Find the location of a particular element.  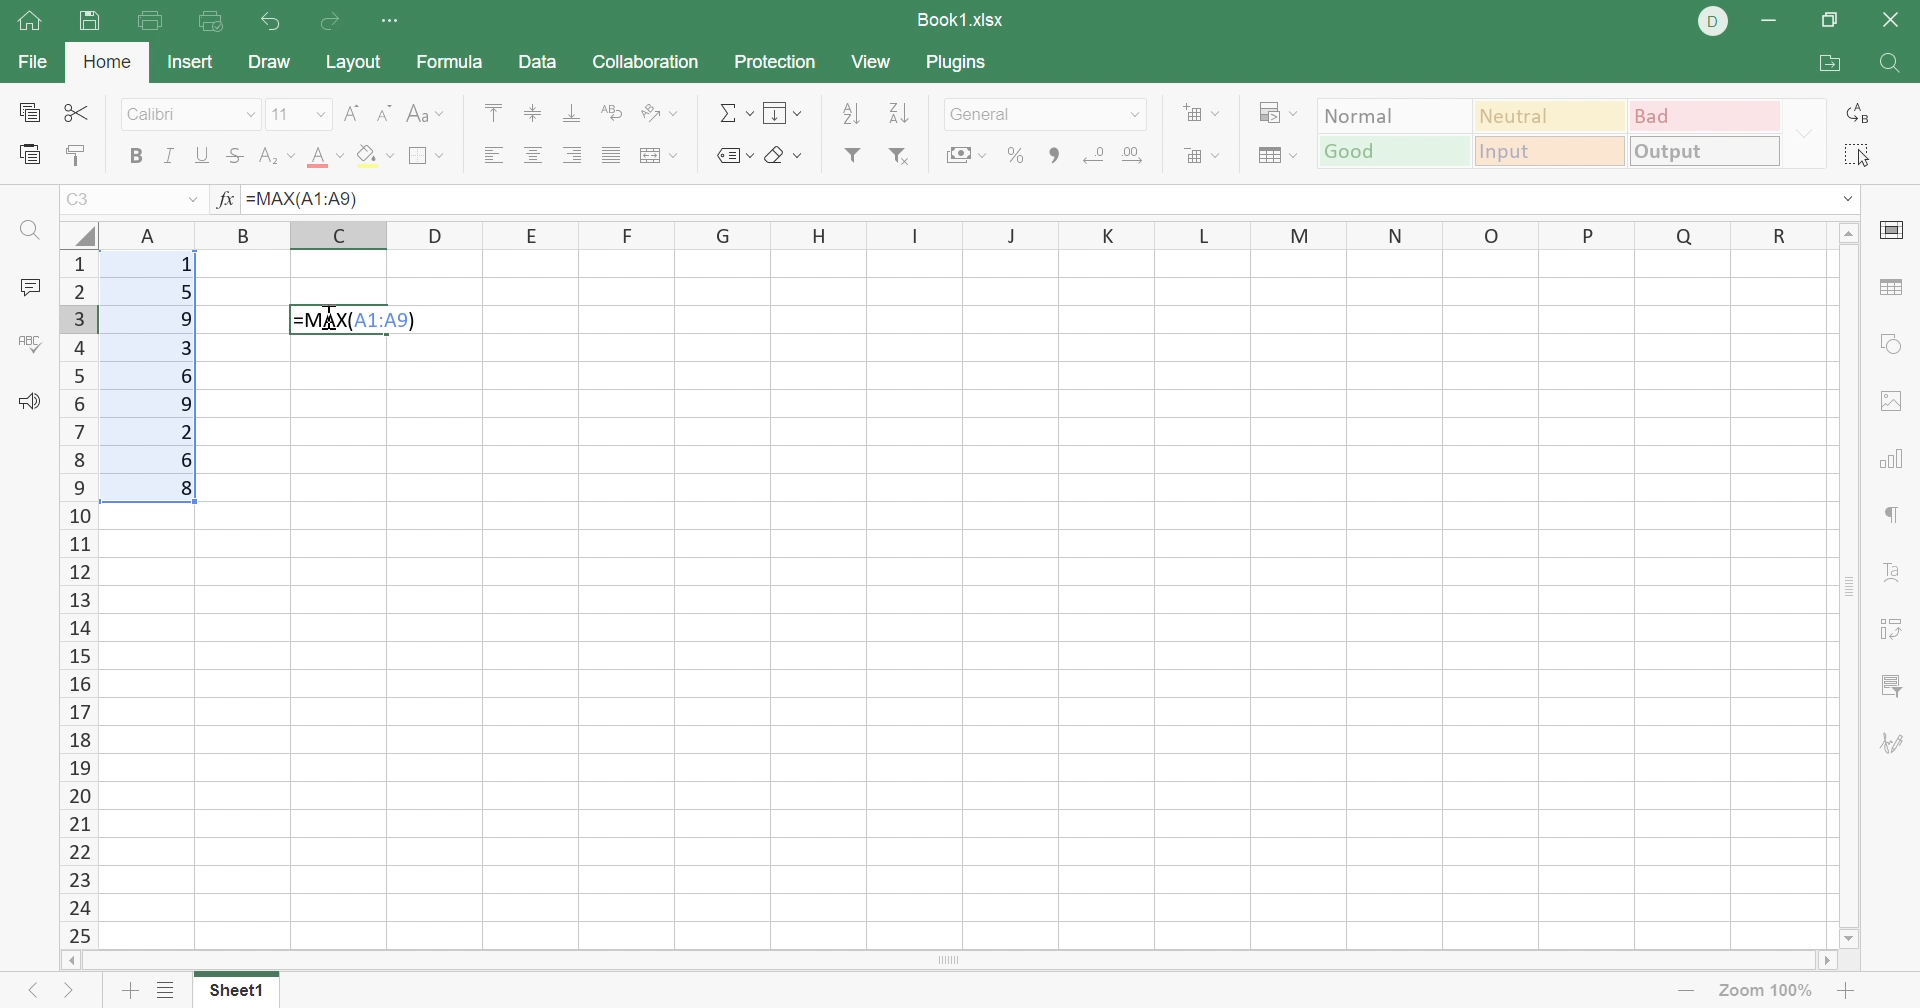

Fill is located at coordinates (784, 111).